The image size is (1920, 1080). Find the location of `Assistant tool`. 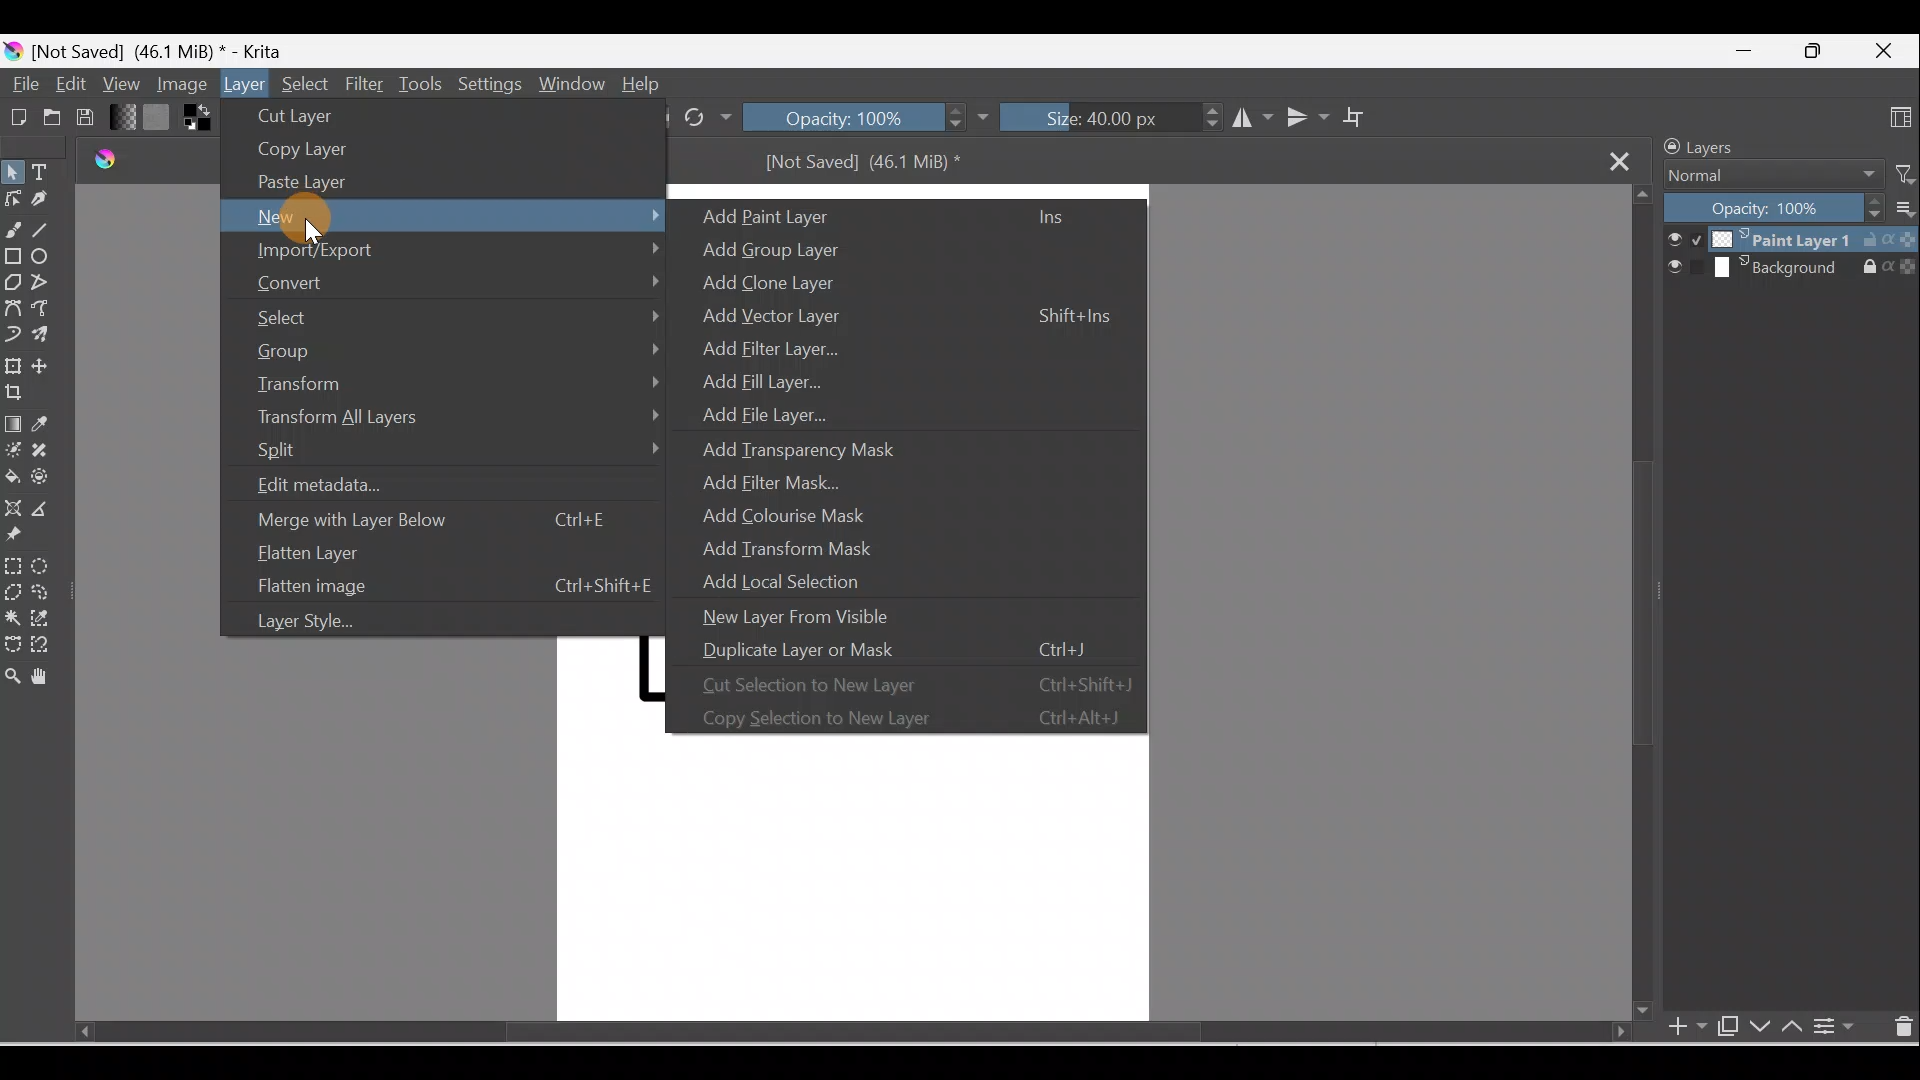

Assistant tool is located at coordinates (14, 507).